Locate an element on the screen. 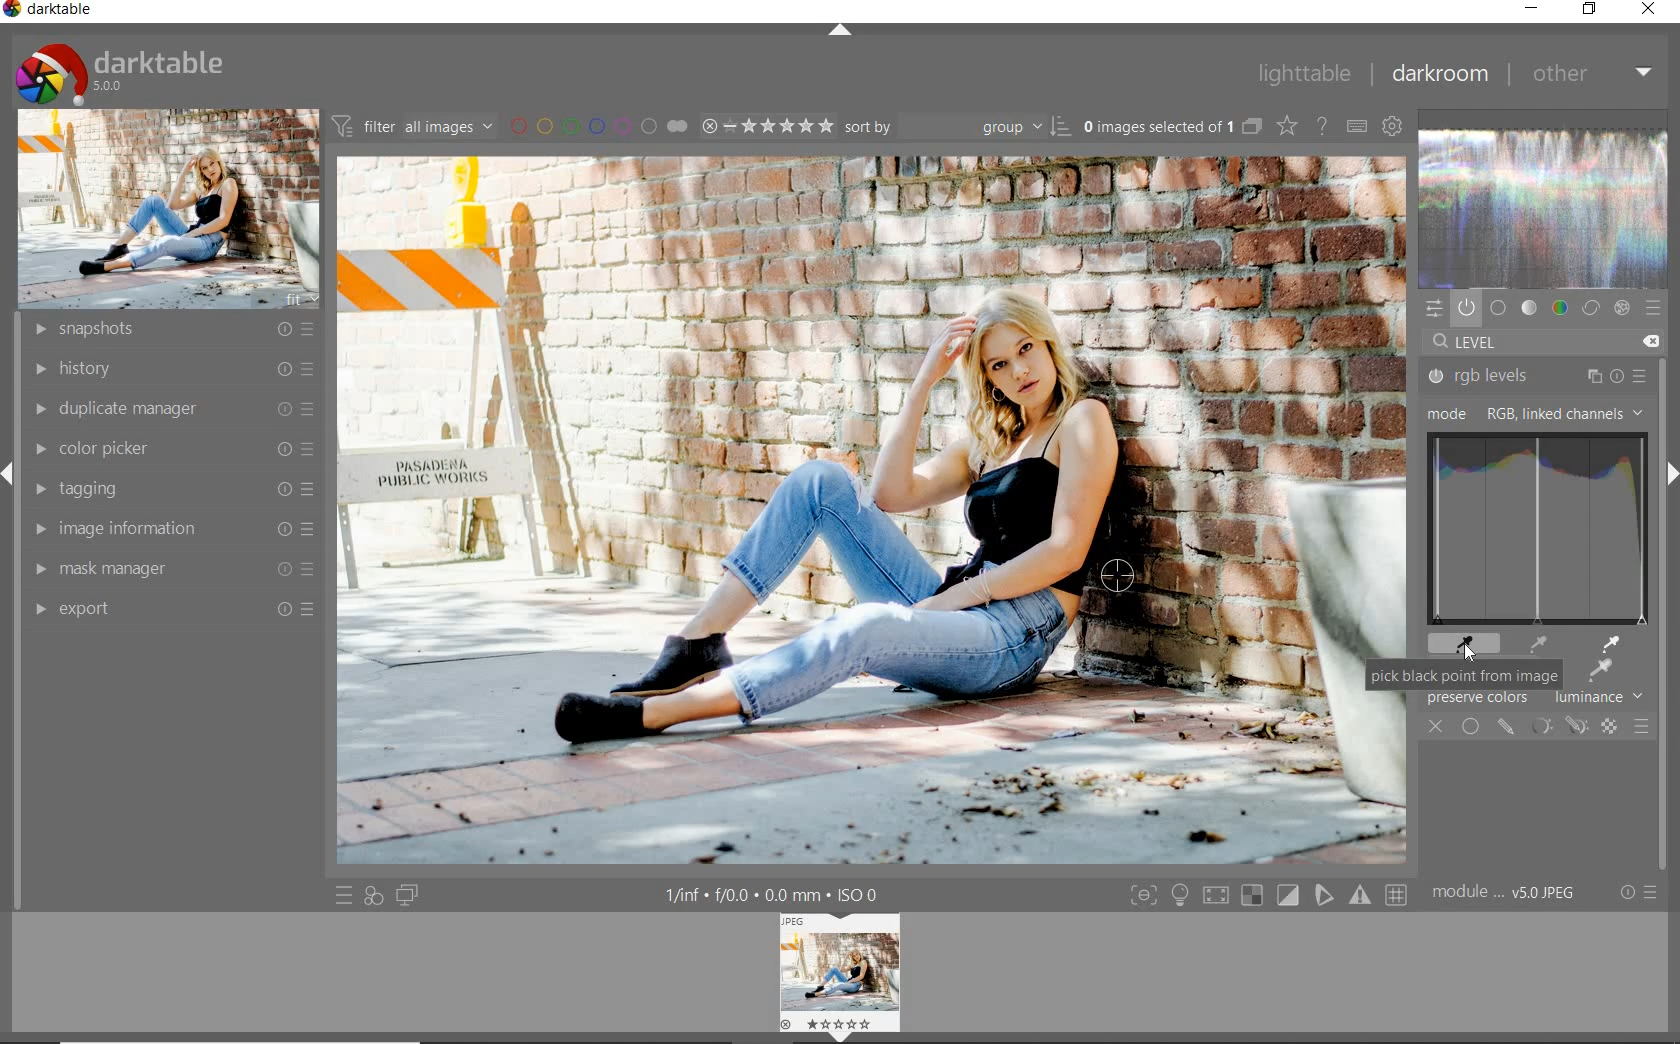  rgb levels is located at coordinates (1554, 376).